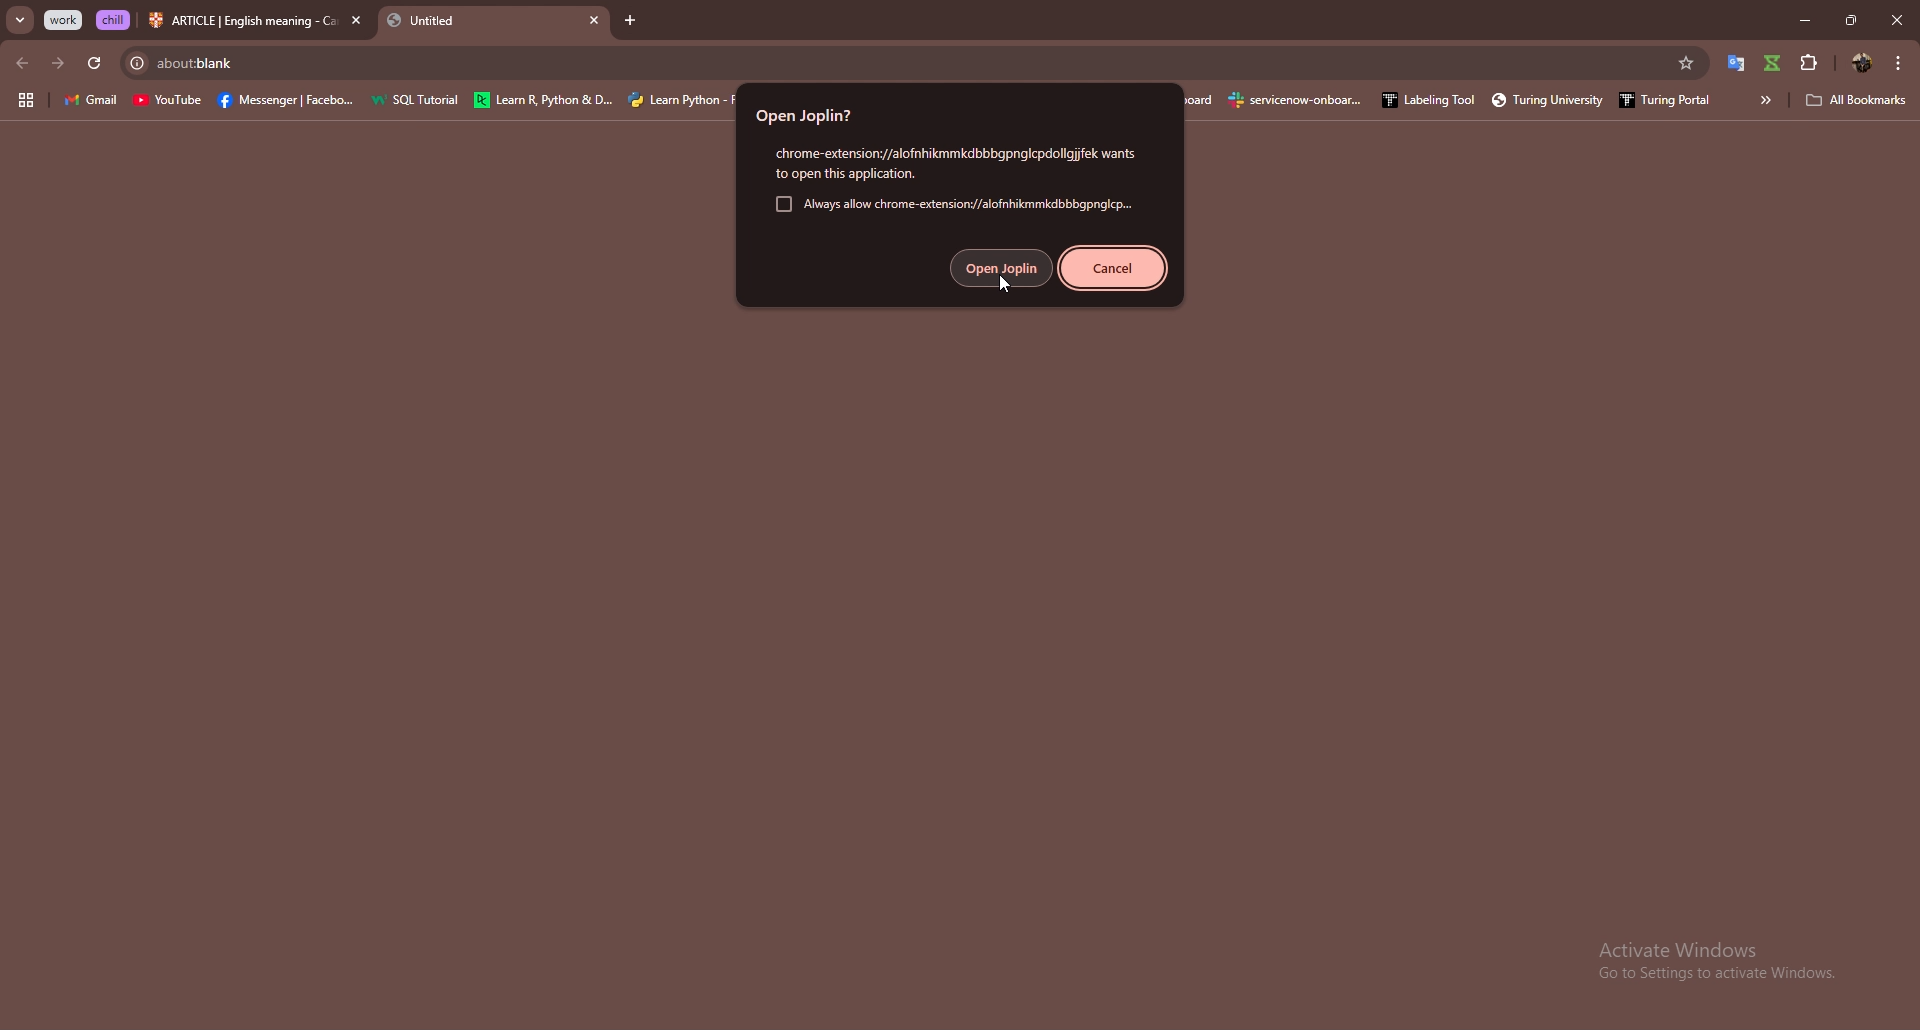 This screenshot has height=1030, width=1920. Describe the element at coordinates (356, 20) in the screenshot. I see `close tab` at that location.